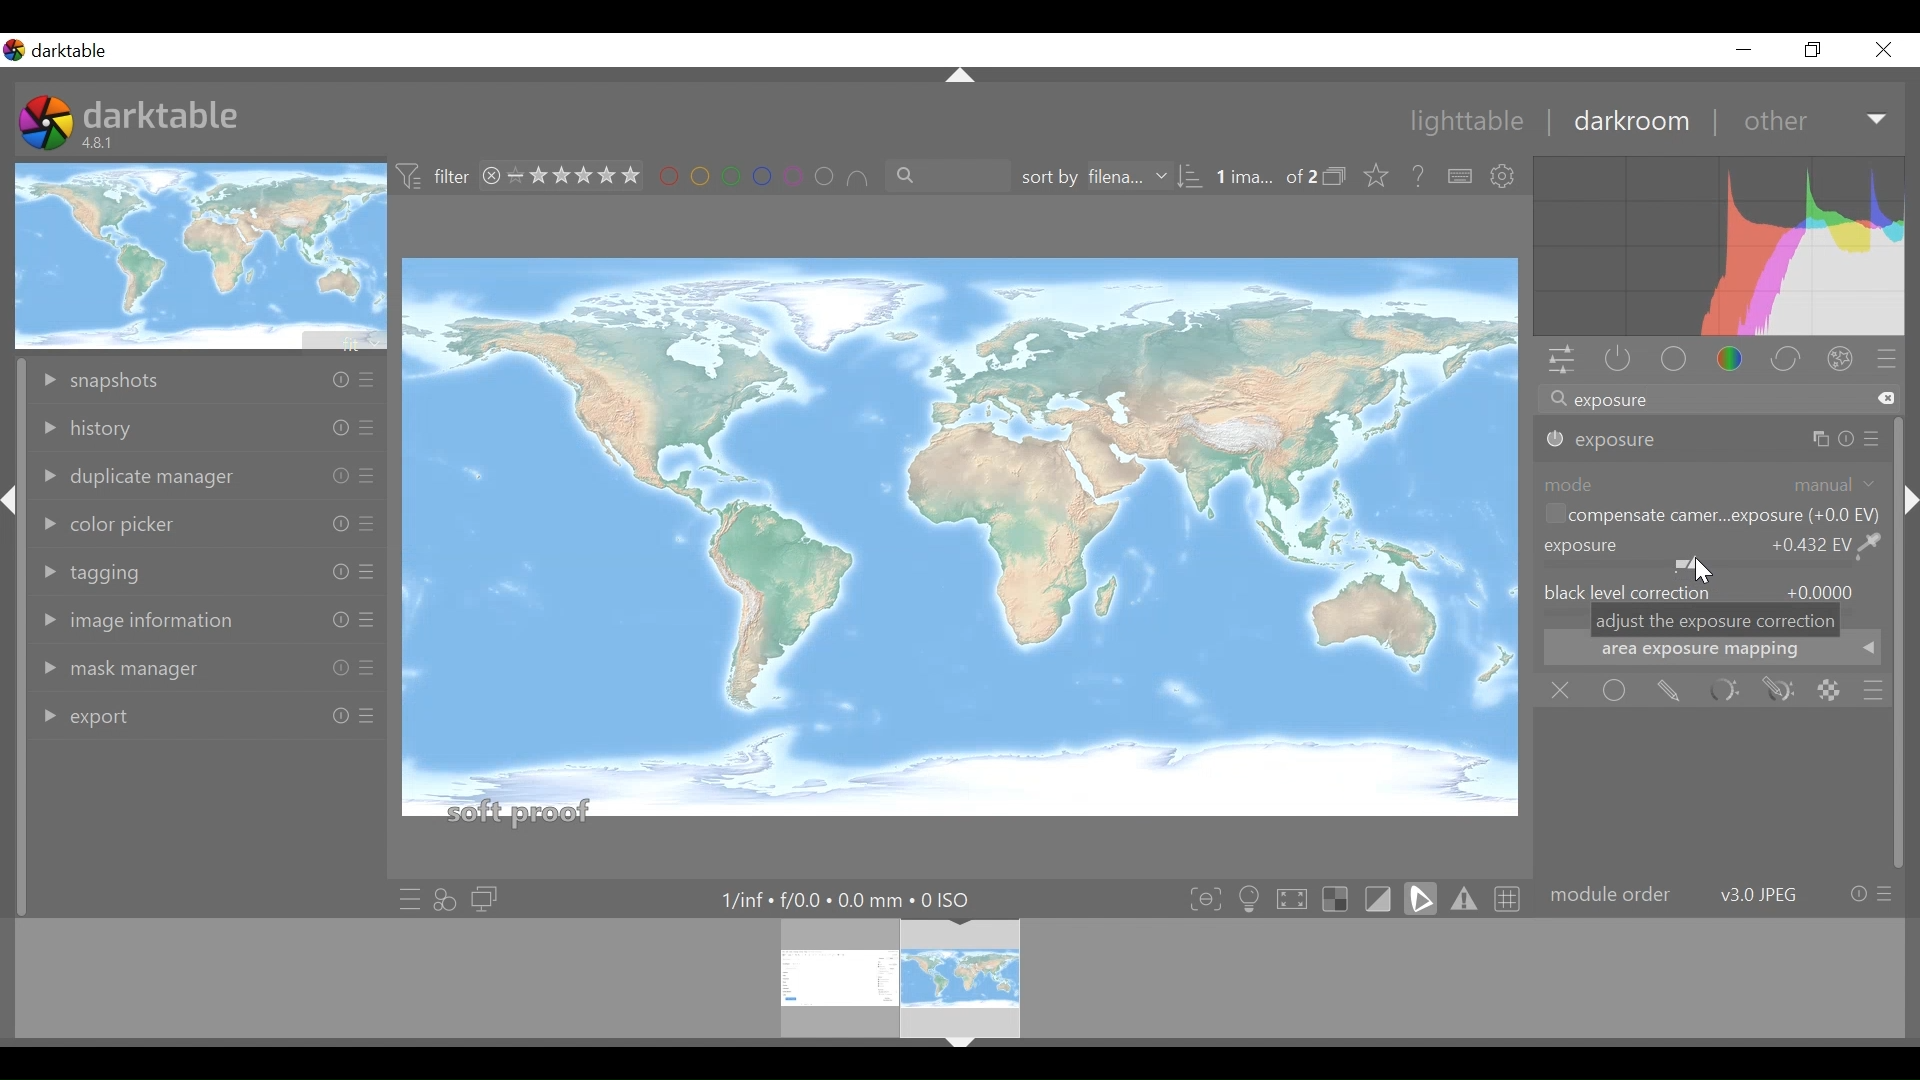 The image size is (1920, 1080). I want to click on darkroom, so click(1630, 121).